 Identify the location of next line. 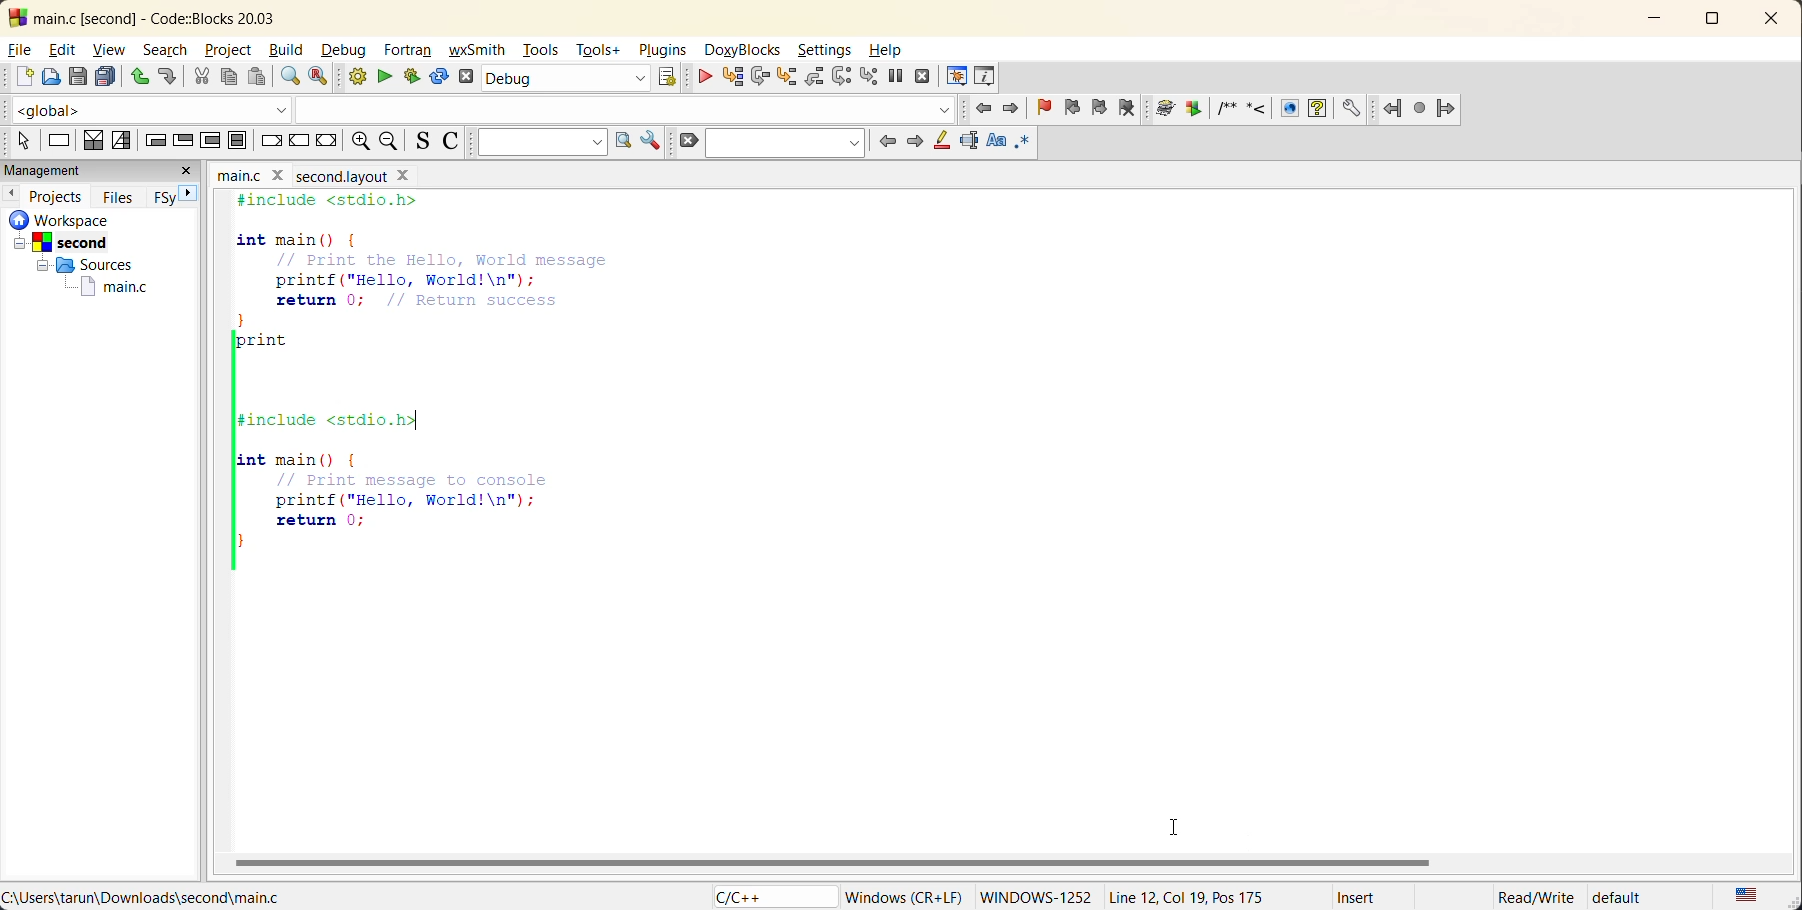
(761, 76).